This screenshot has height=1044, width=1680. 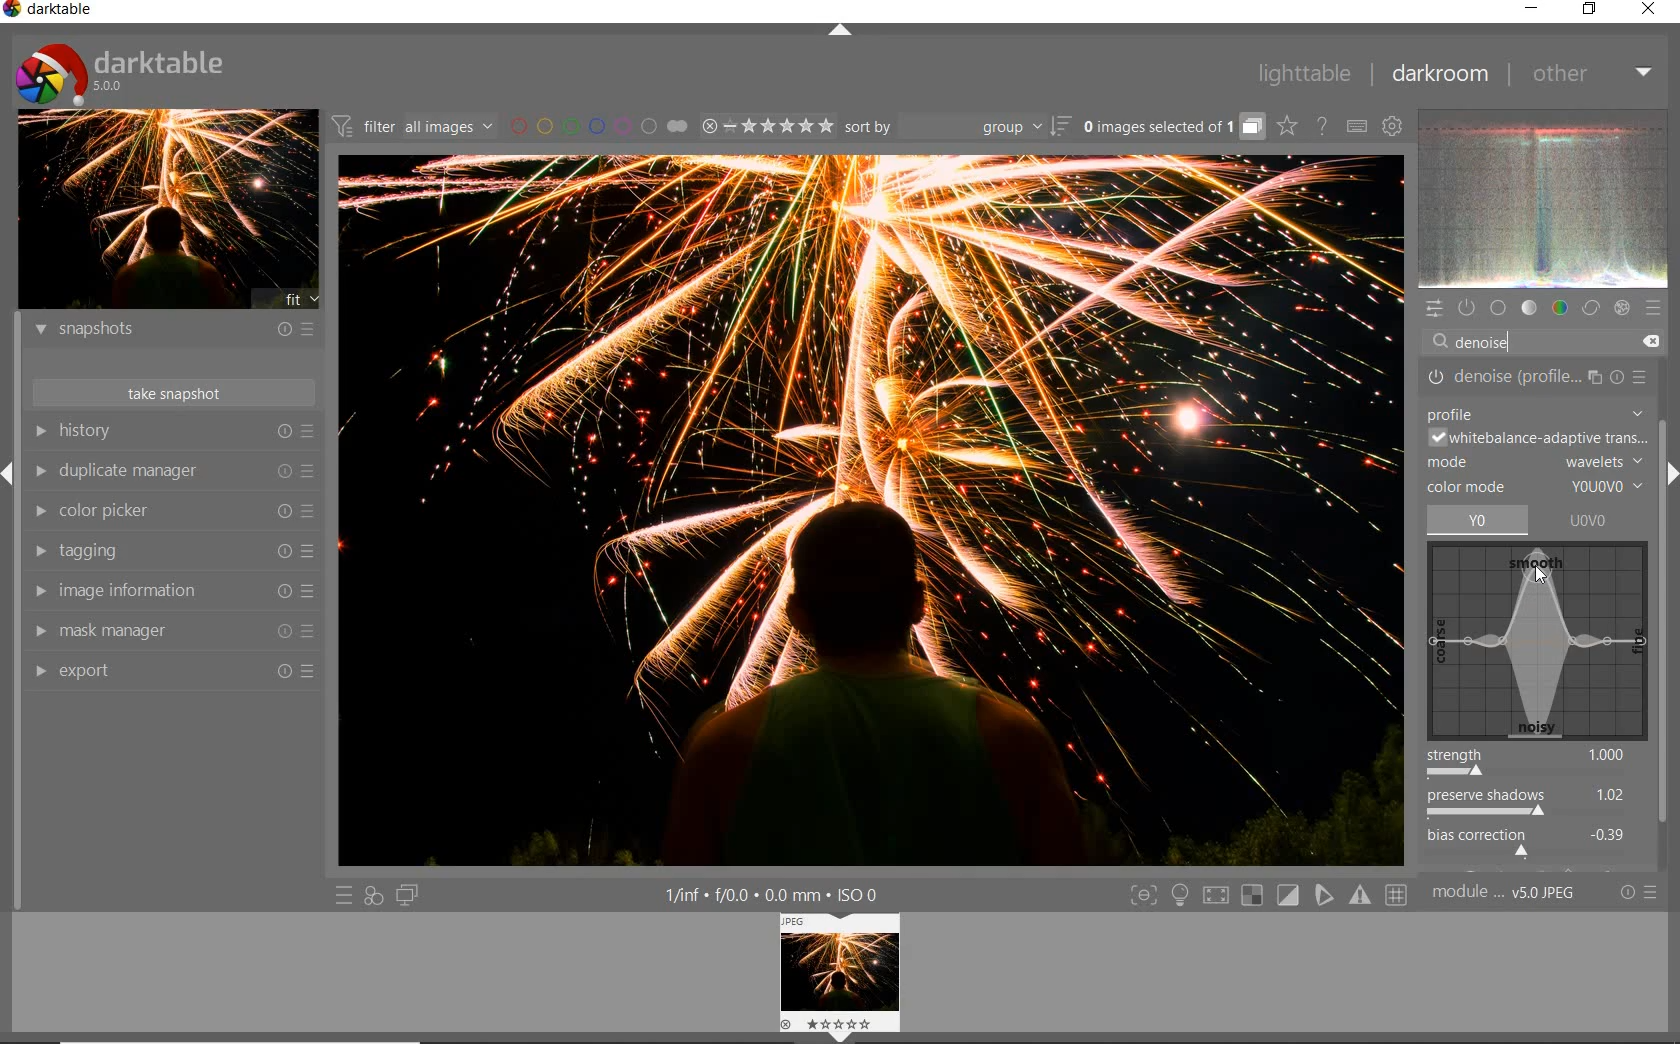 I want to click on filter images by color labels, so click(x=596, y=126).